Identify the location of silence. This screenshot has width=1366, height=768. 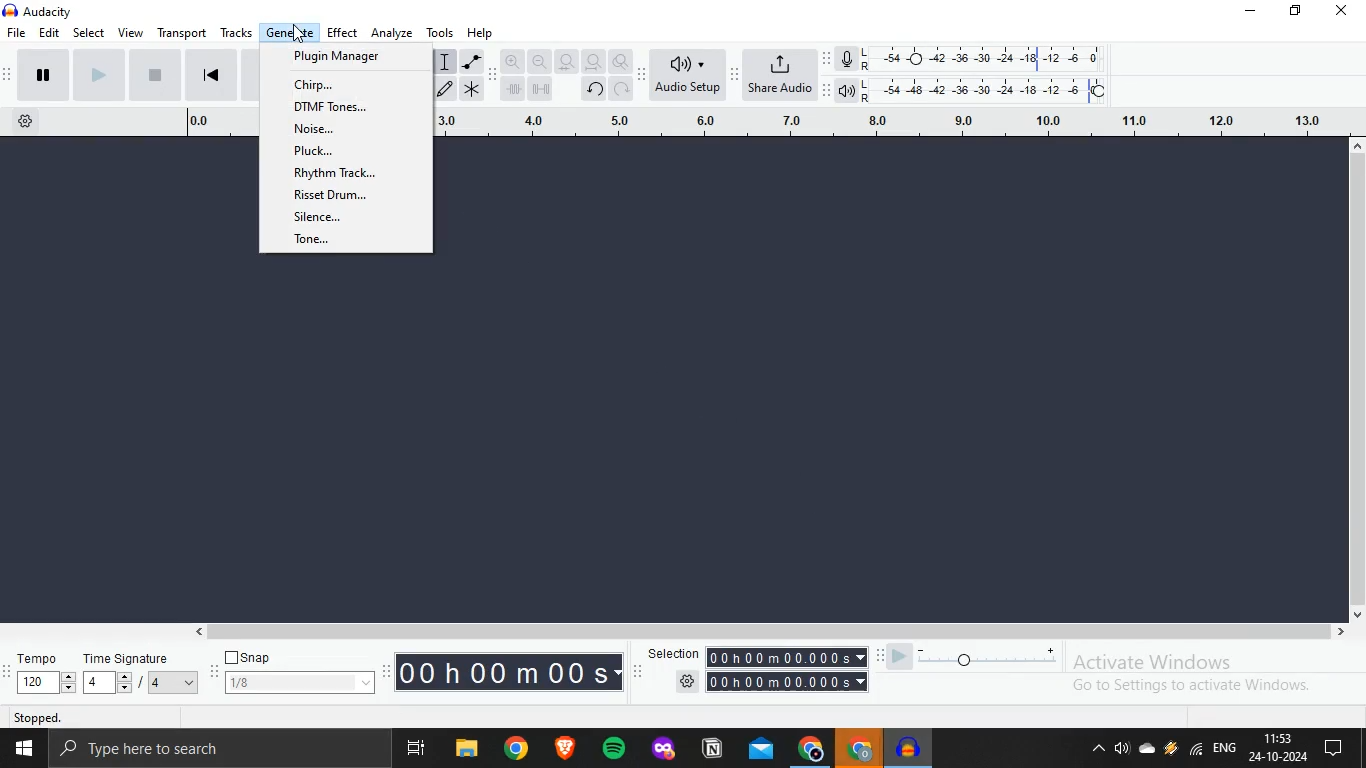
(336, 221).